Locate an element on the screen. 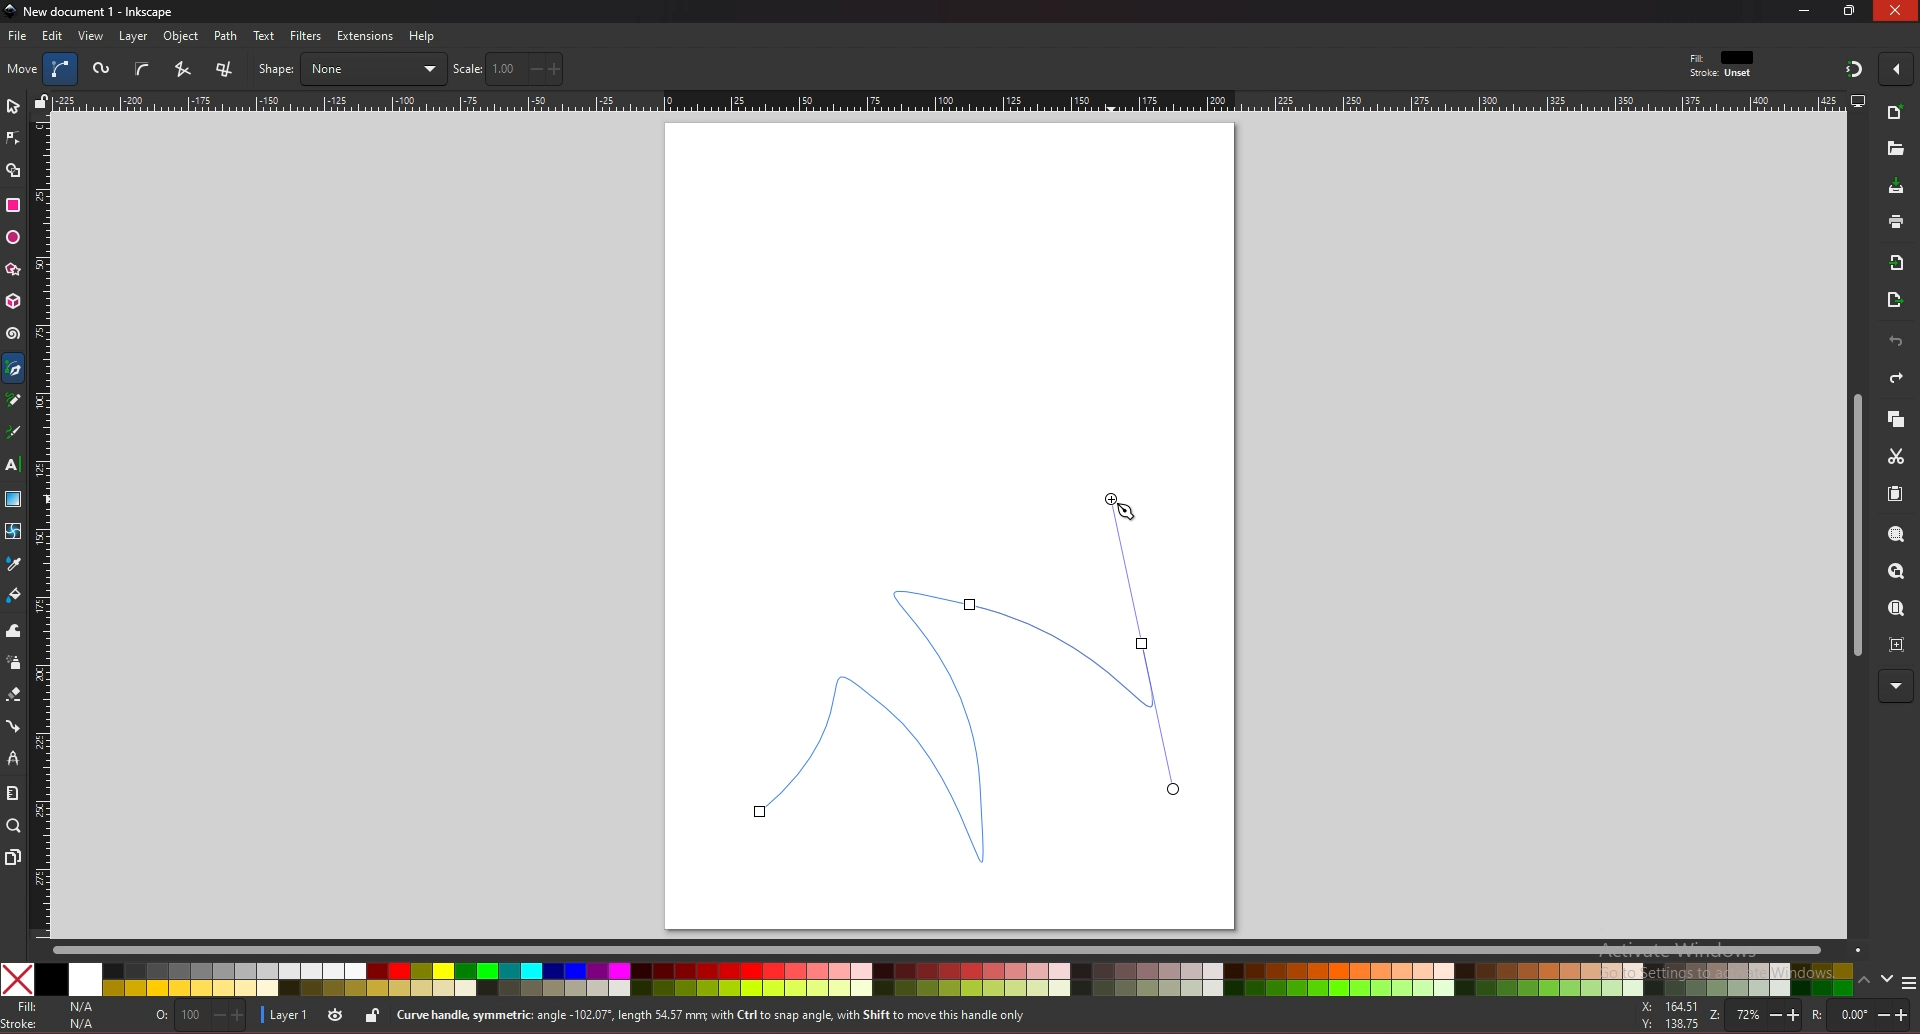 The width and height of the screenshot is (1920, 1034). more is located at coordinates (1896, 687).